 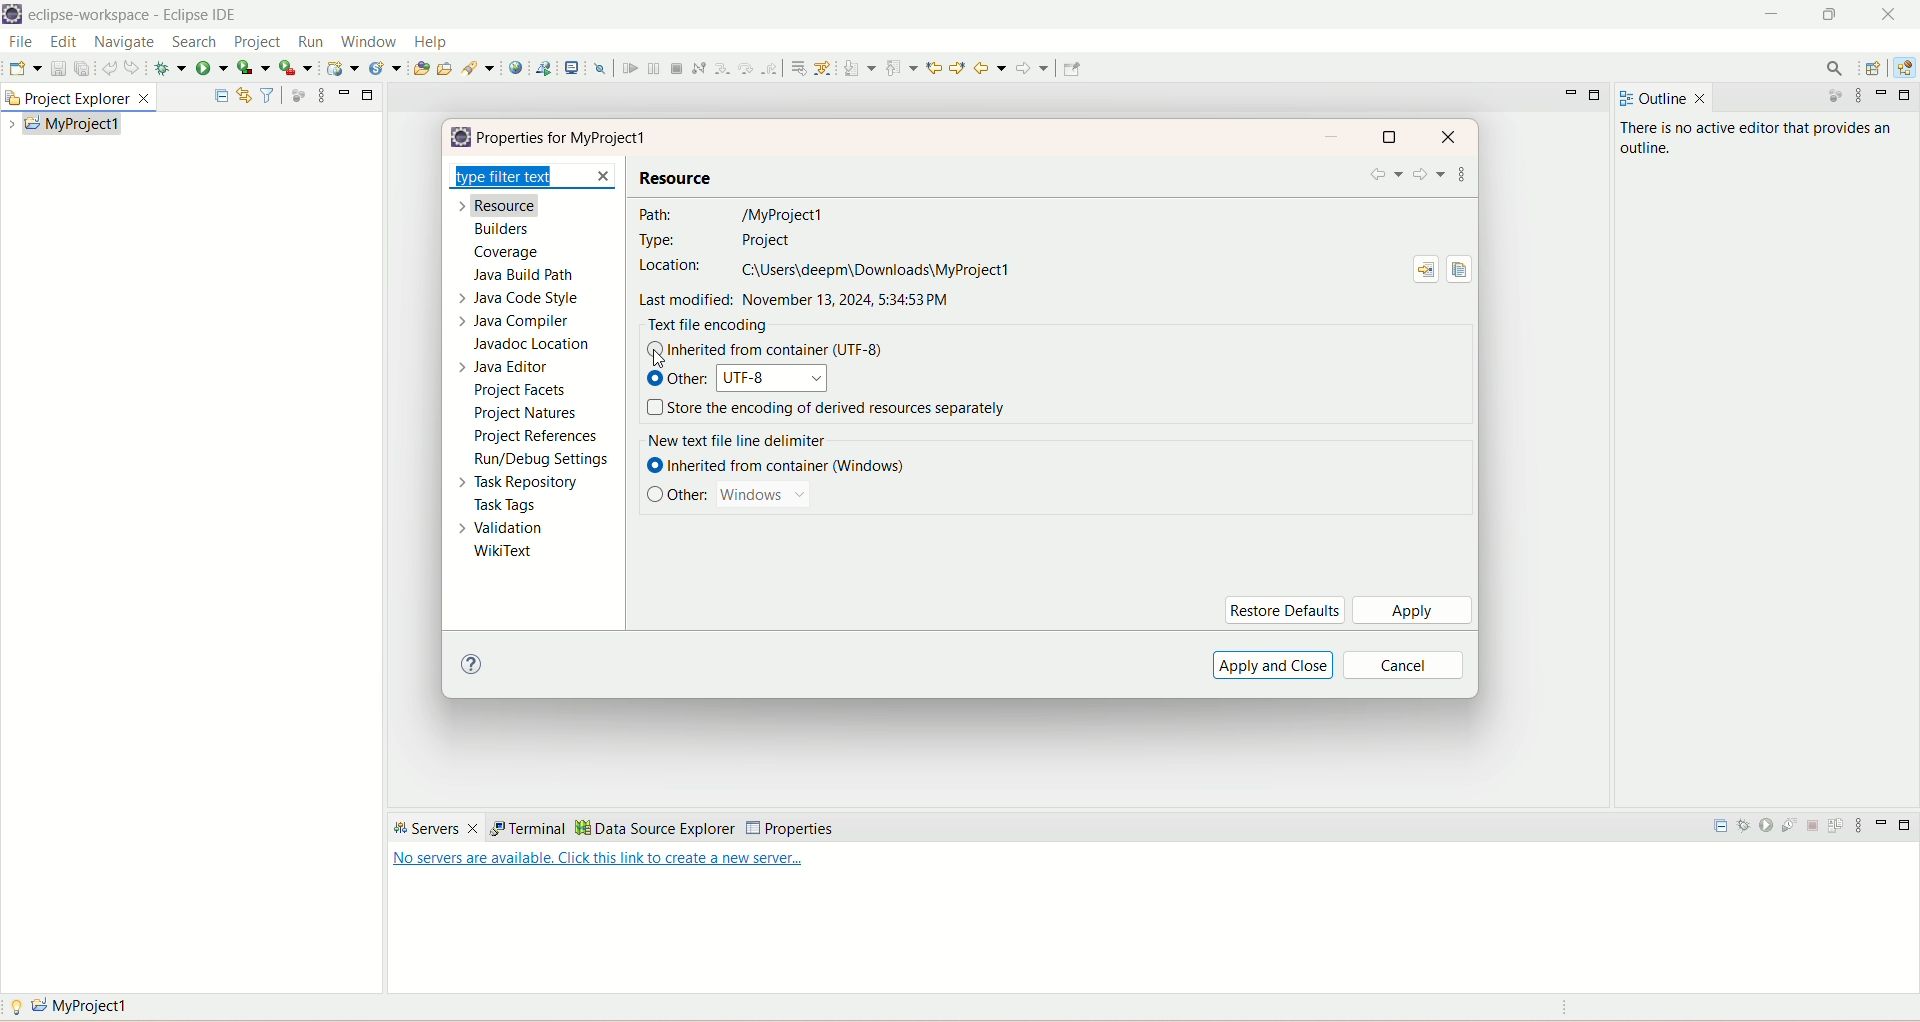 I want to click on save all, so click(x=82, y=70).